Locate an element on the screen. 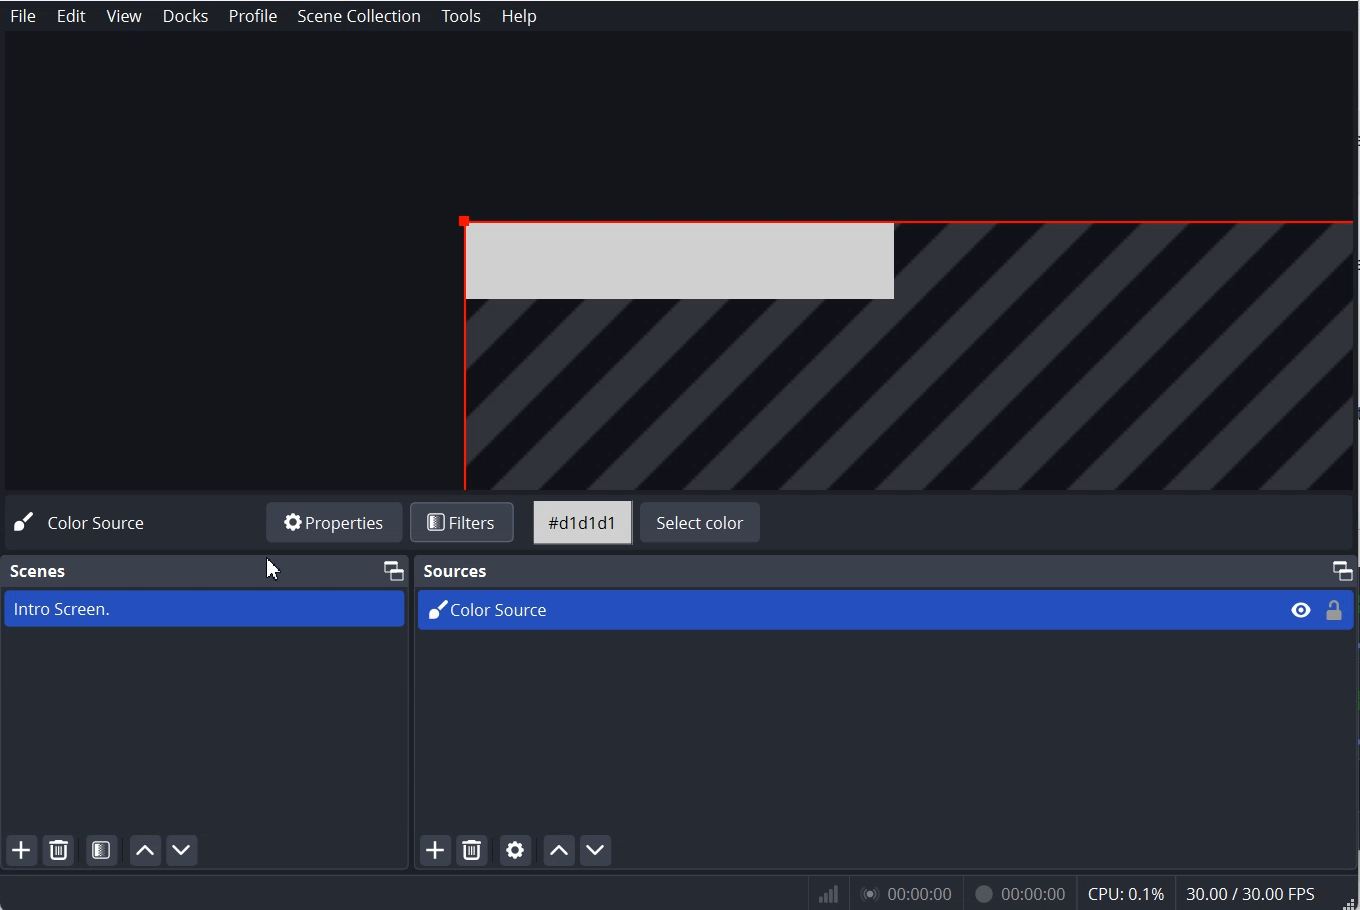 Image resolution: width=1360 pixels, height=910 pixels. Add Source is located at coordinates (433, 852).